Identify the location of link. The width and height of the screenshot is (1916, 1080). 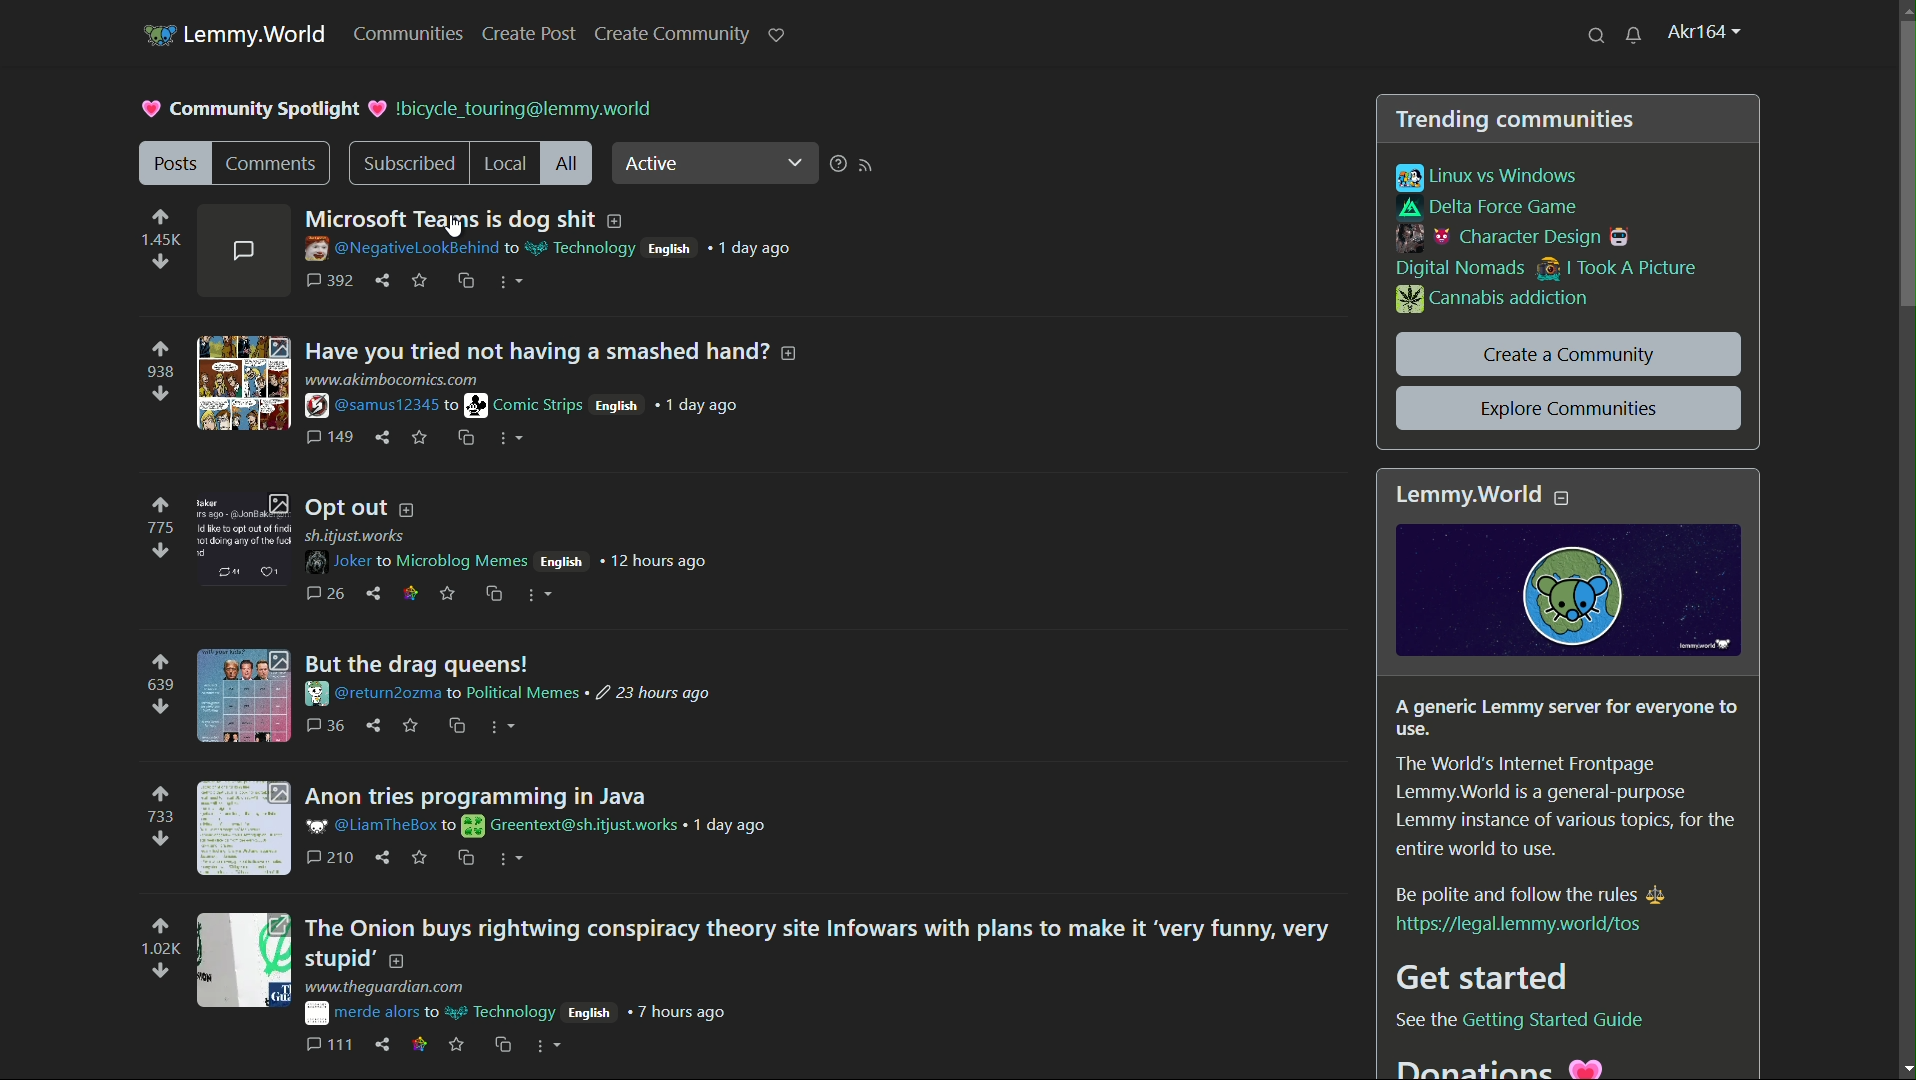
(1516, 1019).